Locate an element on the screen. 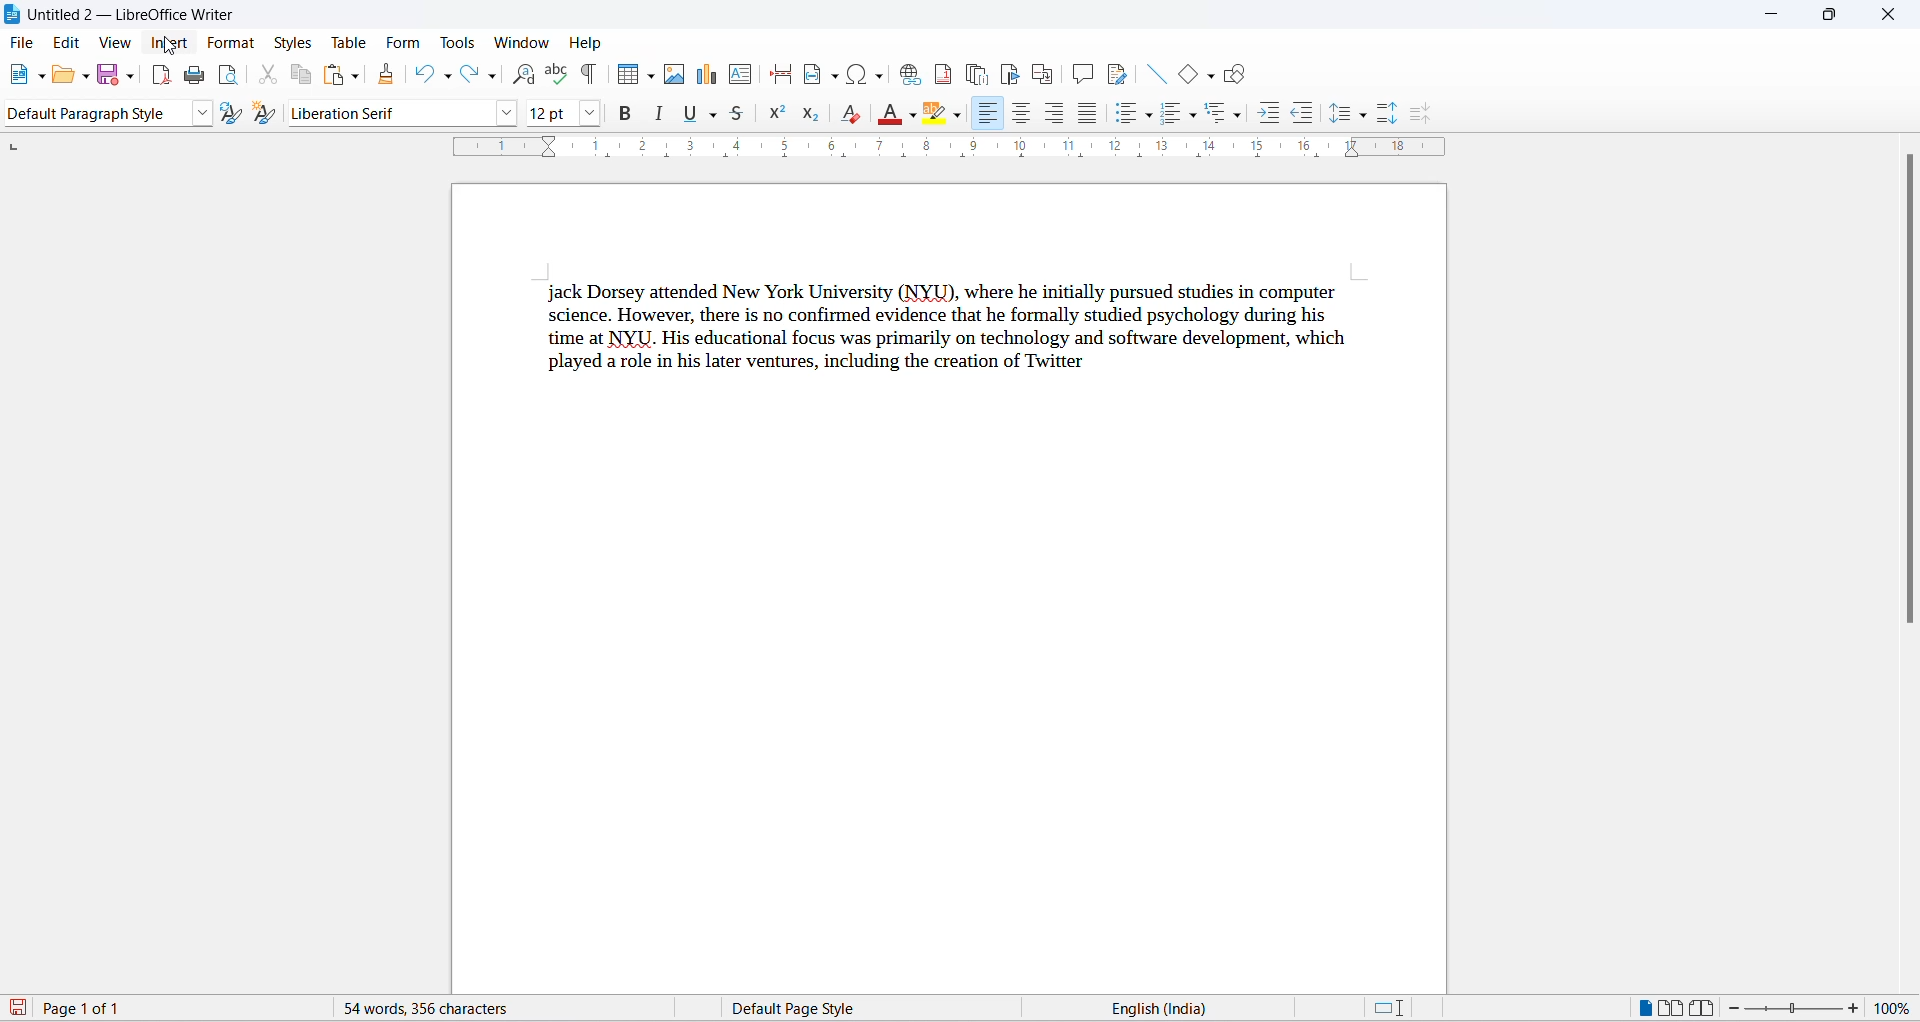  basic shapes is located at coordinates (1188, 77).